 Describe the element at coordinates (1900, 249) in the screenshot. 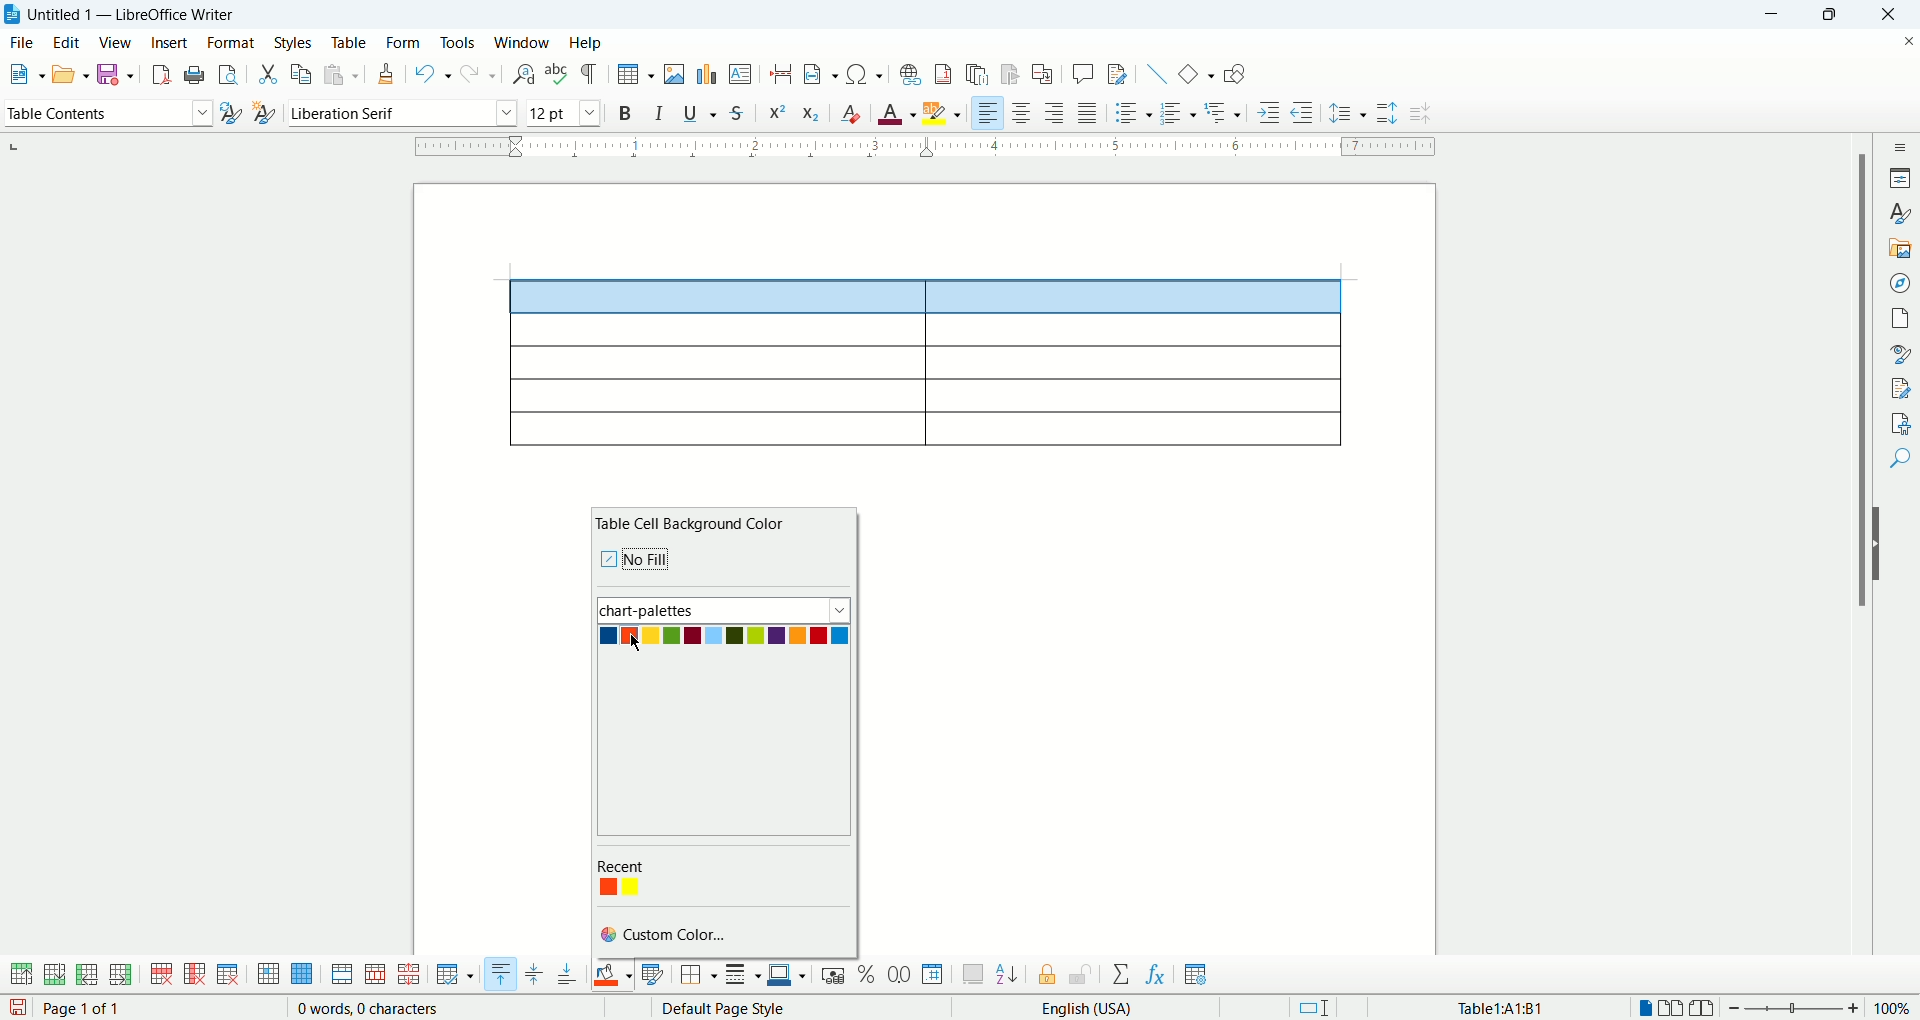

I see `gallery` at that location.